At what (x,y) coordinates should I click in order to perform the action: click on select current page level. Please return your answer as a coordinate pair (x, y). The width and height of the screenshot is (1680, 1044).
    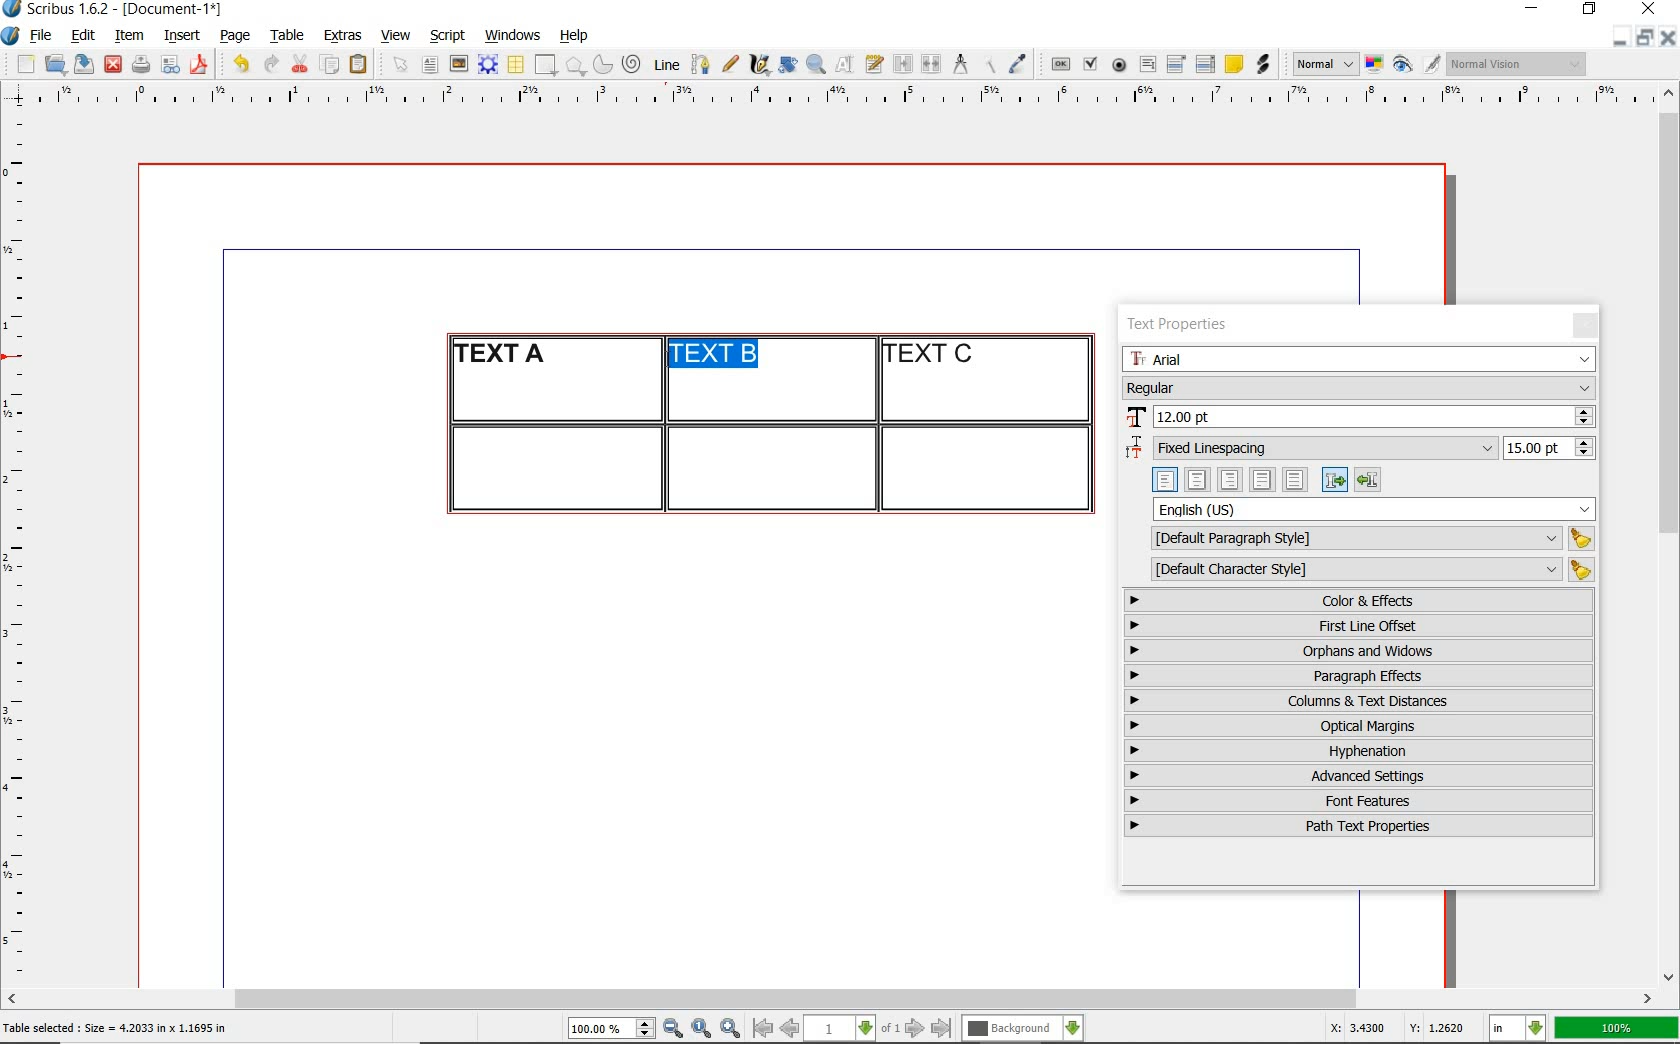
    Looking at the image, I should click on (852, 1028).